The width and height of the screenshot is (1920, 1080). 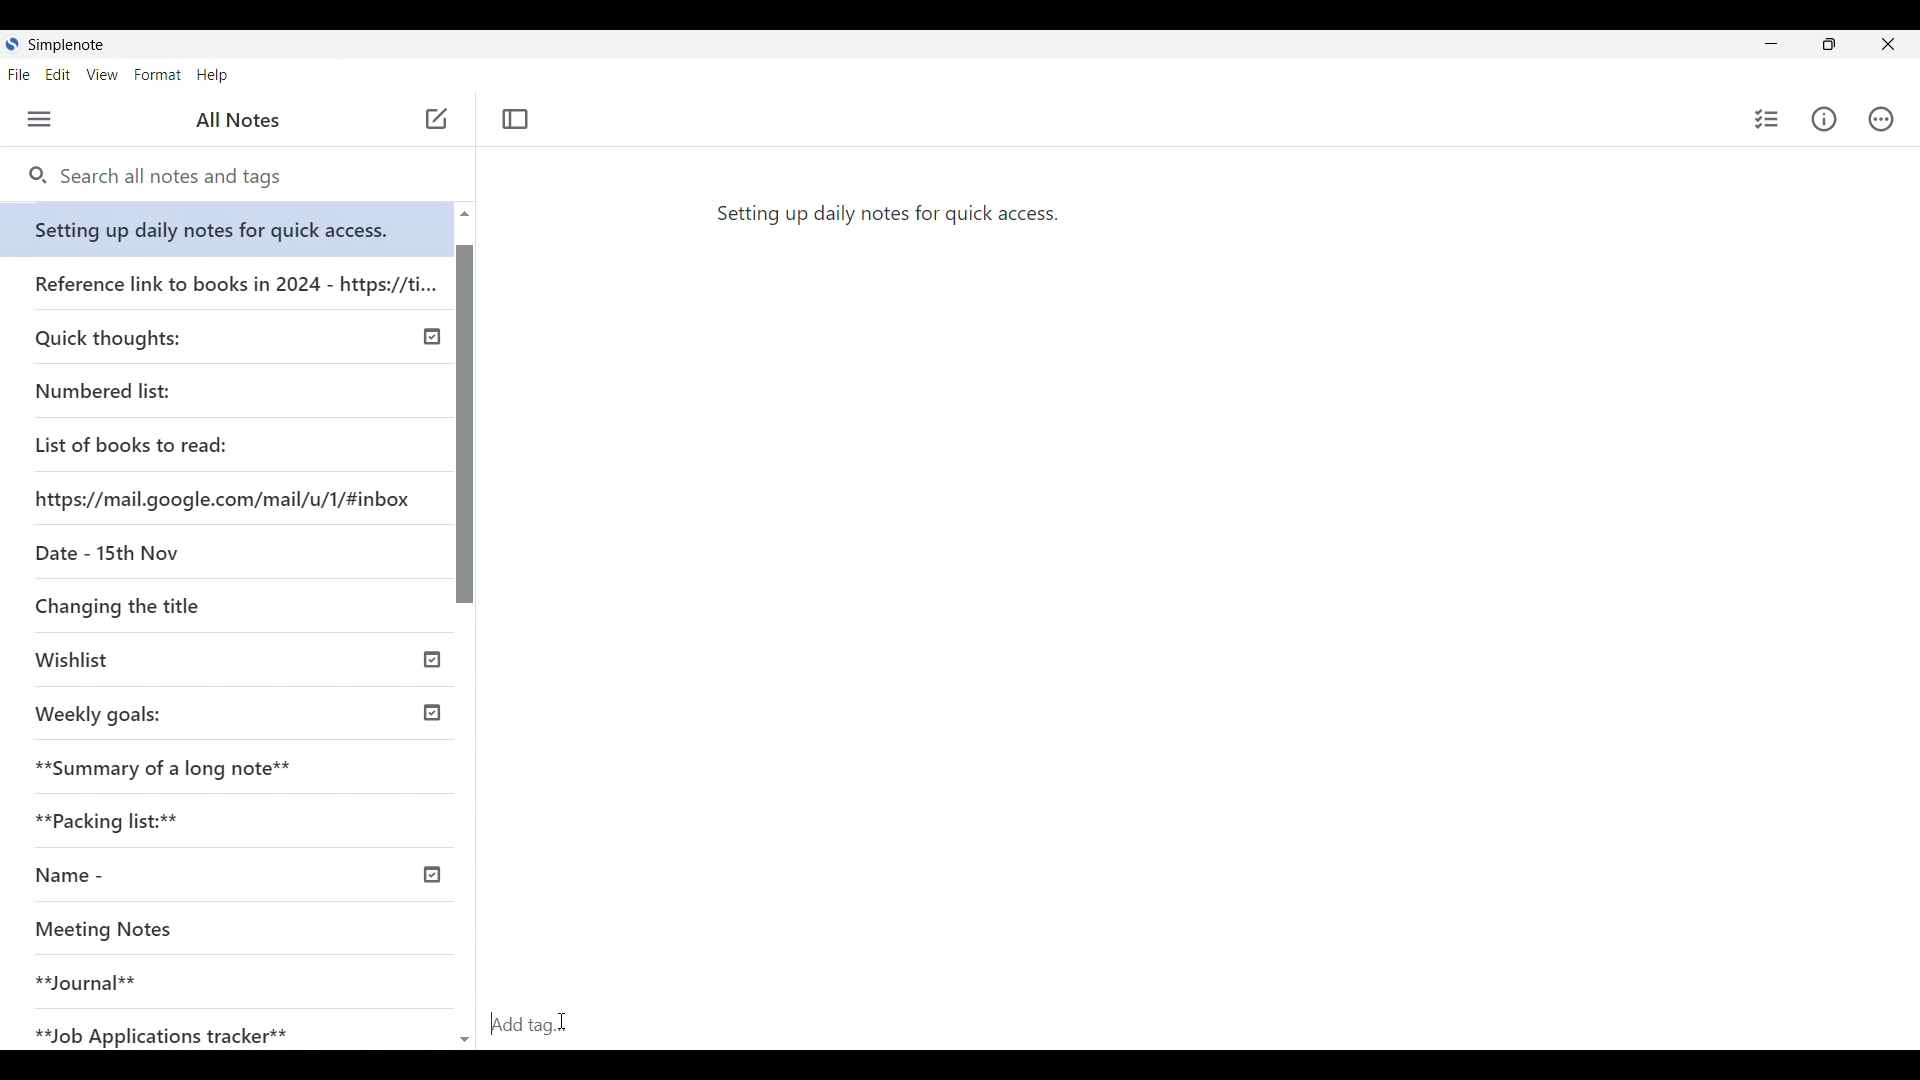 I want to click on Insert checklist, so click(x=1766, y=119).